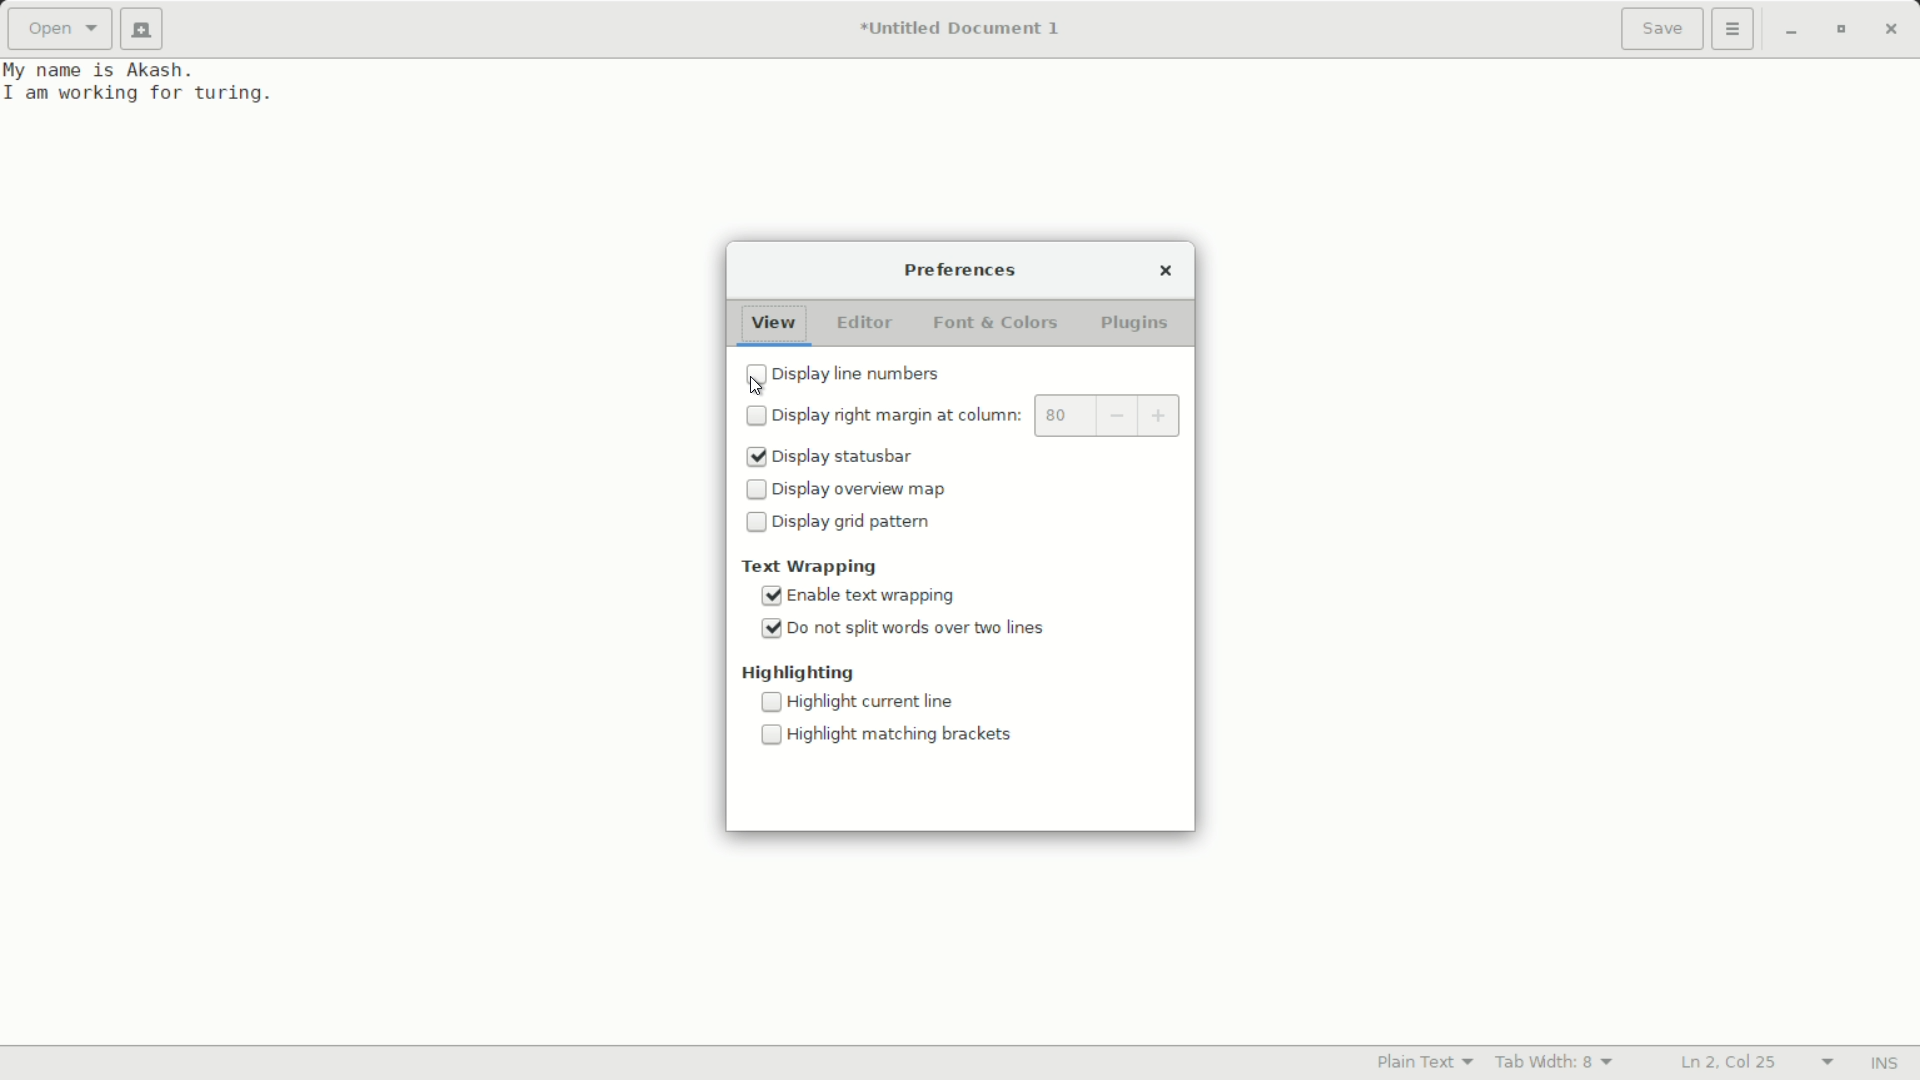  I want to click on view, so click(775, 328).